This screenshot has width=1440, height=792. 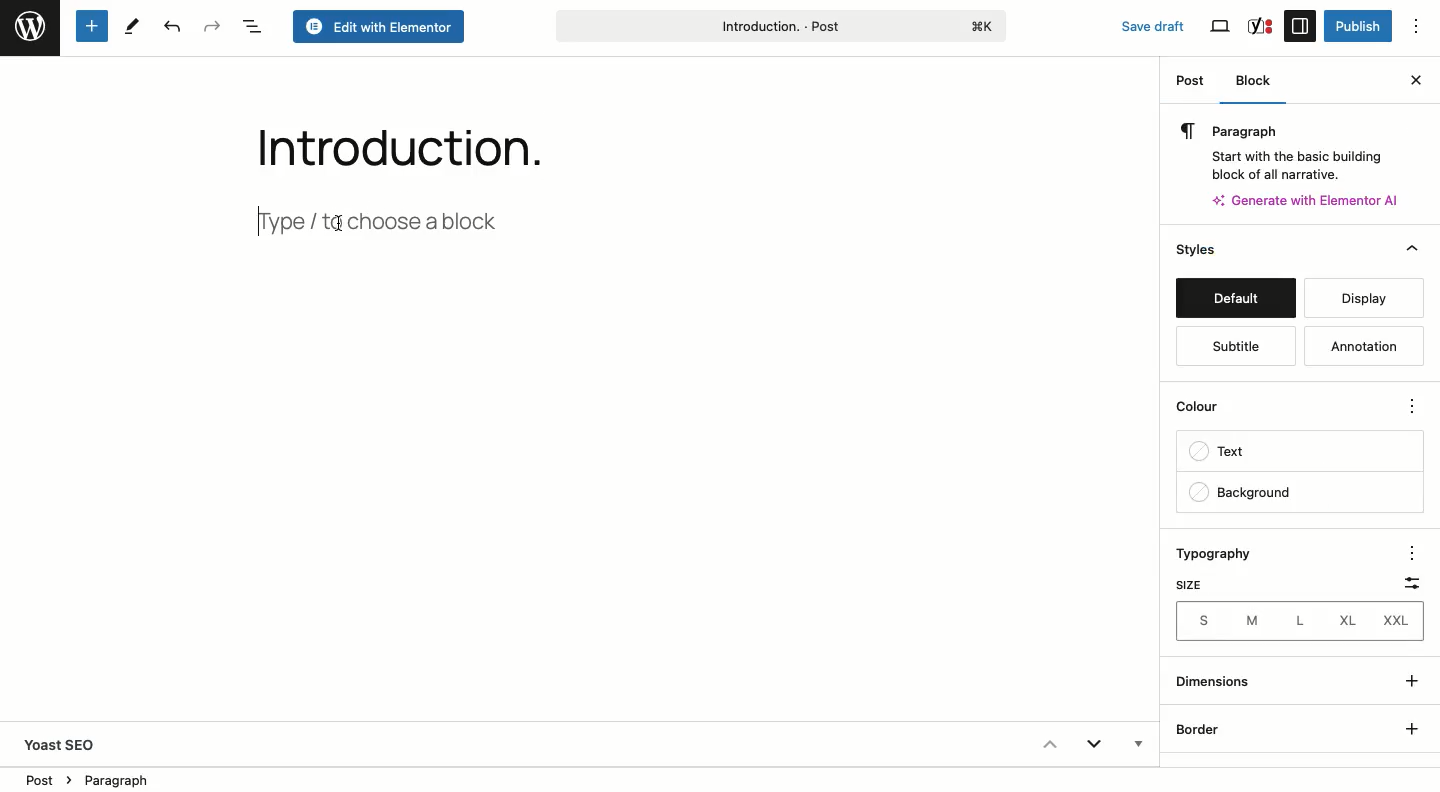 What do you see at coordinates (1259, 25) in the screenshot?
I see `Yoast` at bounding box center [1259, 25].